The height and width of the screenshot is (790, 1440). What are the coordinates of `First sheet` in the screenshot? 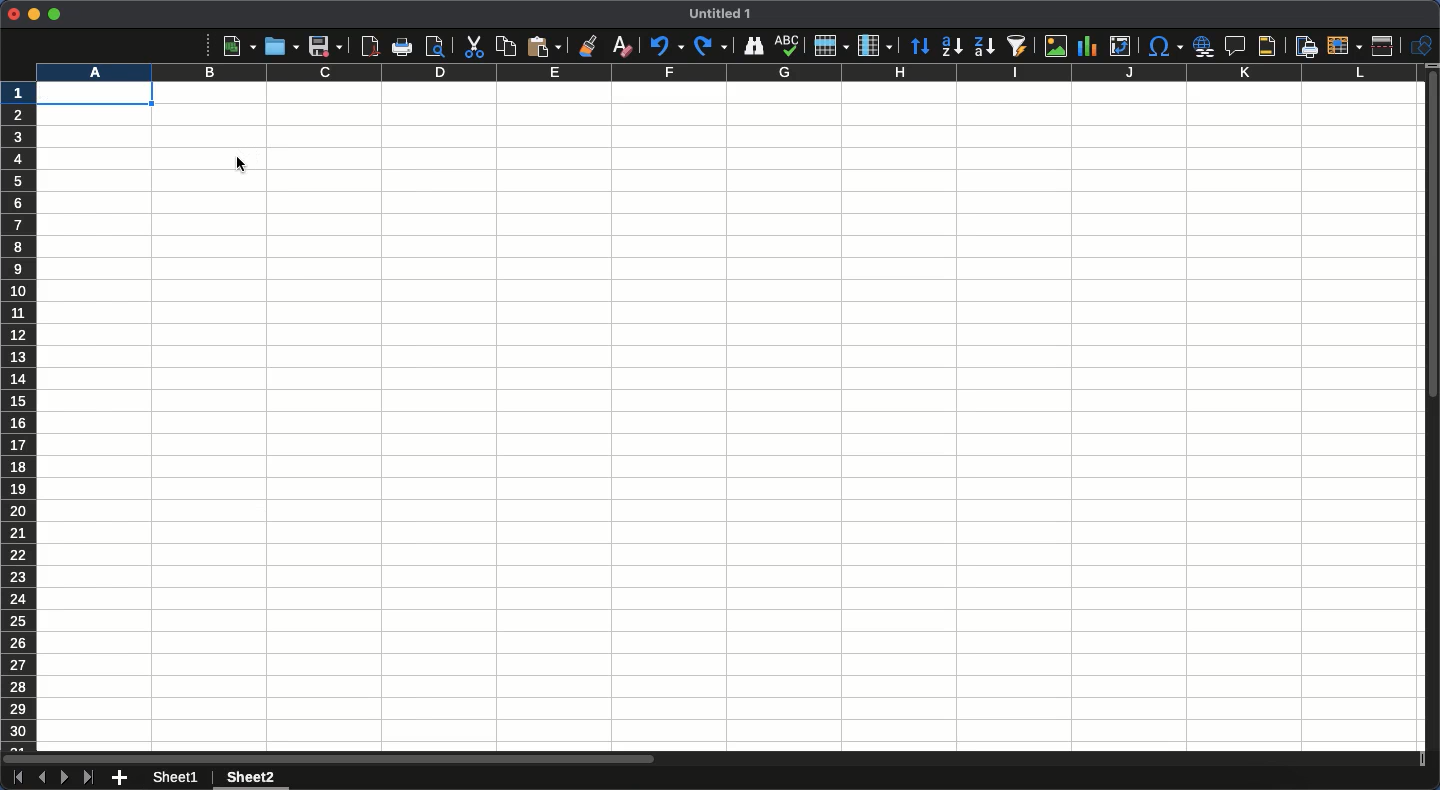 It's located at (16, 778).